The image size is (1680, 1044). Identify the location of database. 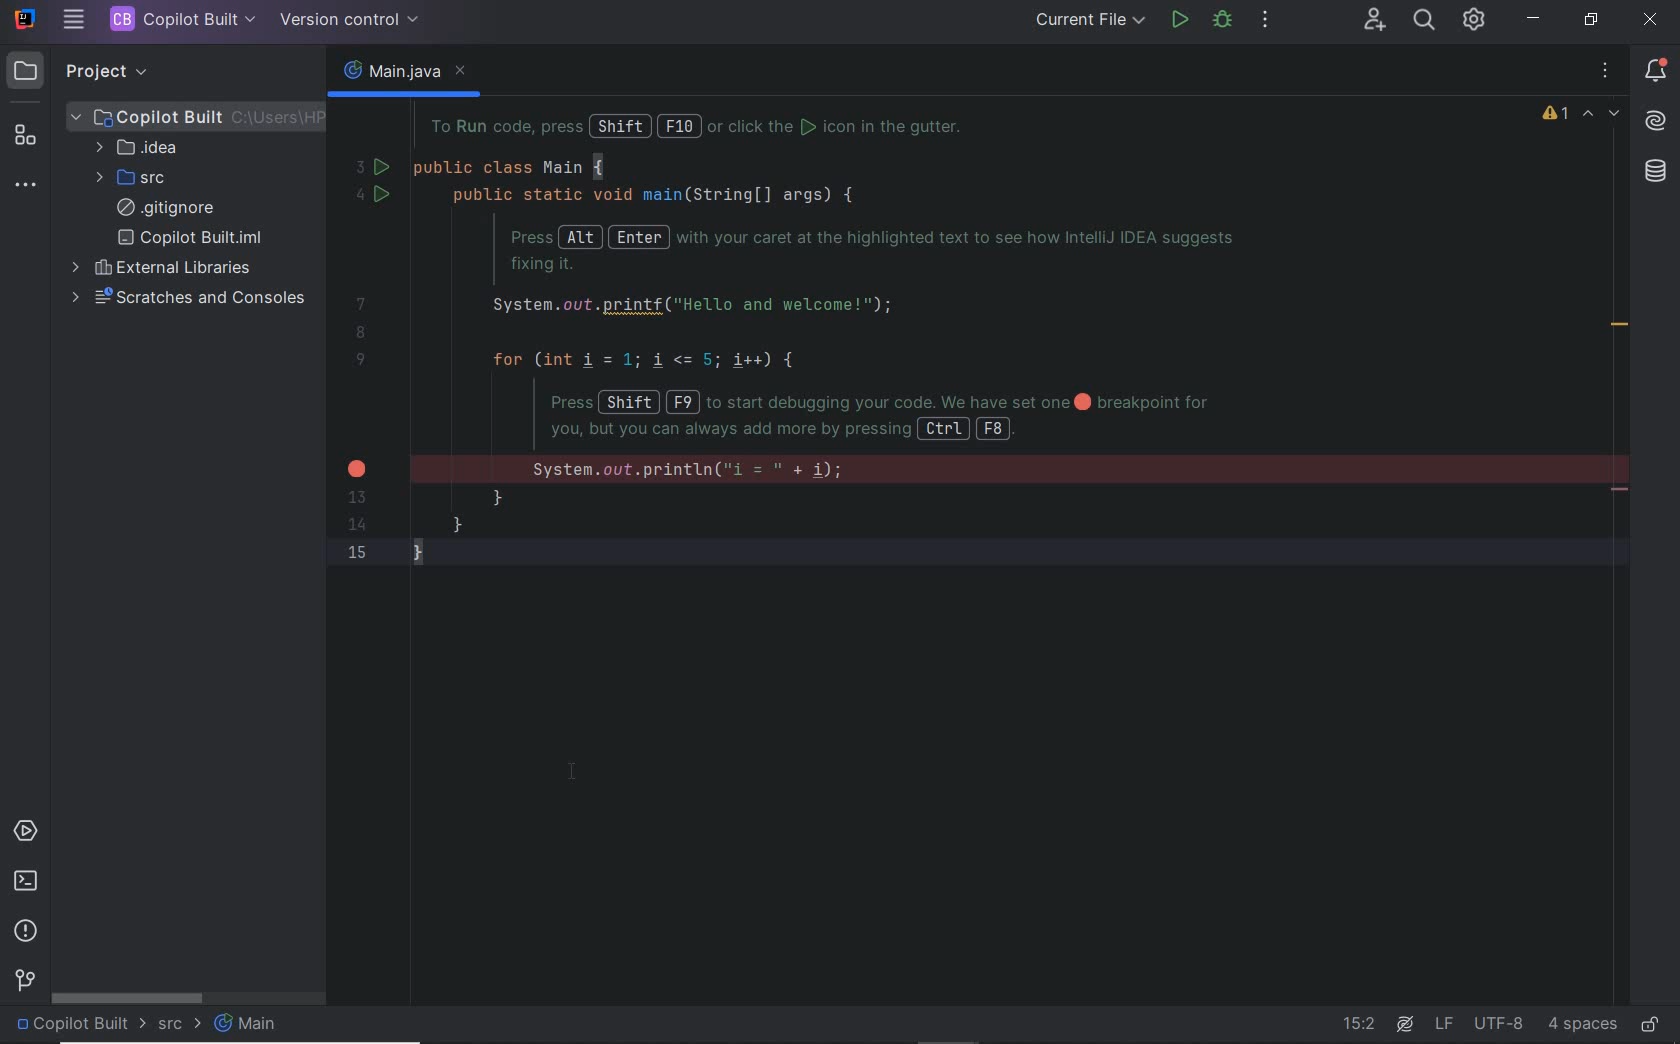
(1654, 174).